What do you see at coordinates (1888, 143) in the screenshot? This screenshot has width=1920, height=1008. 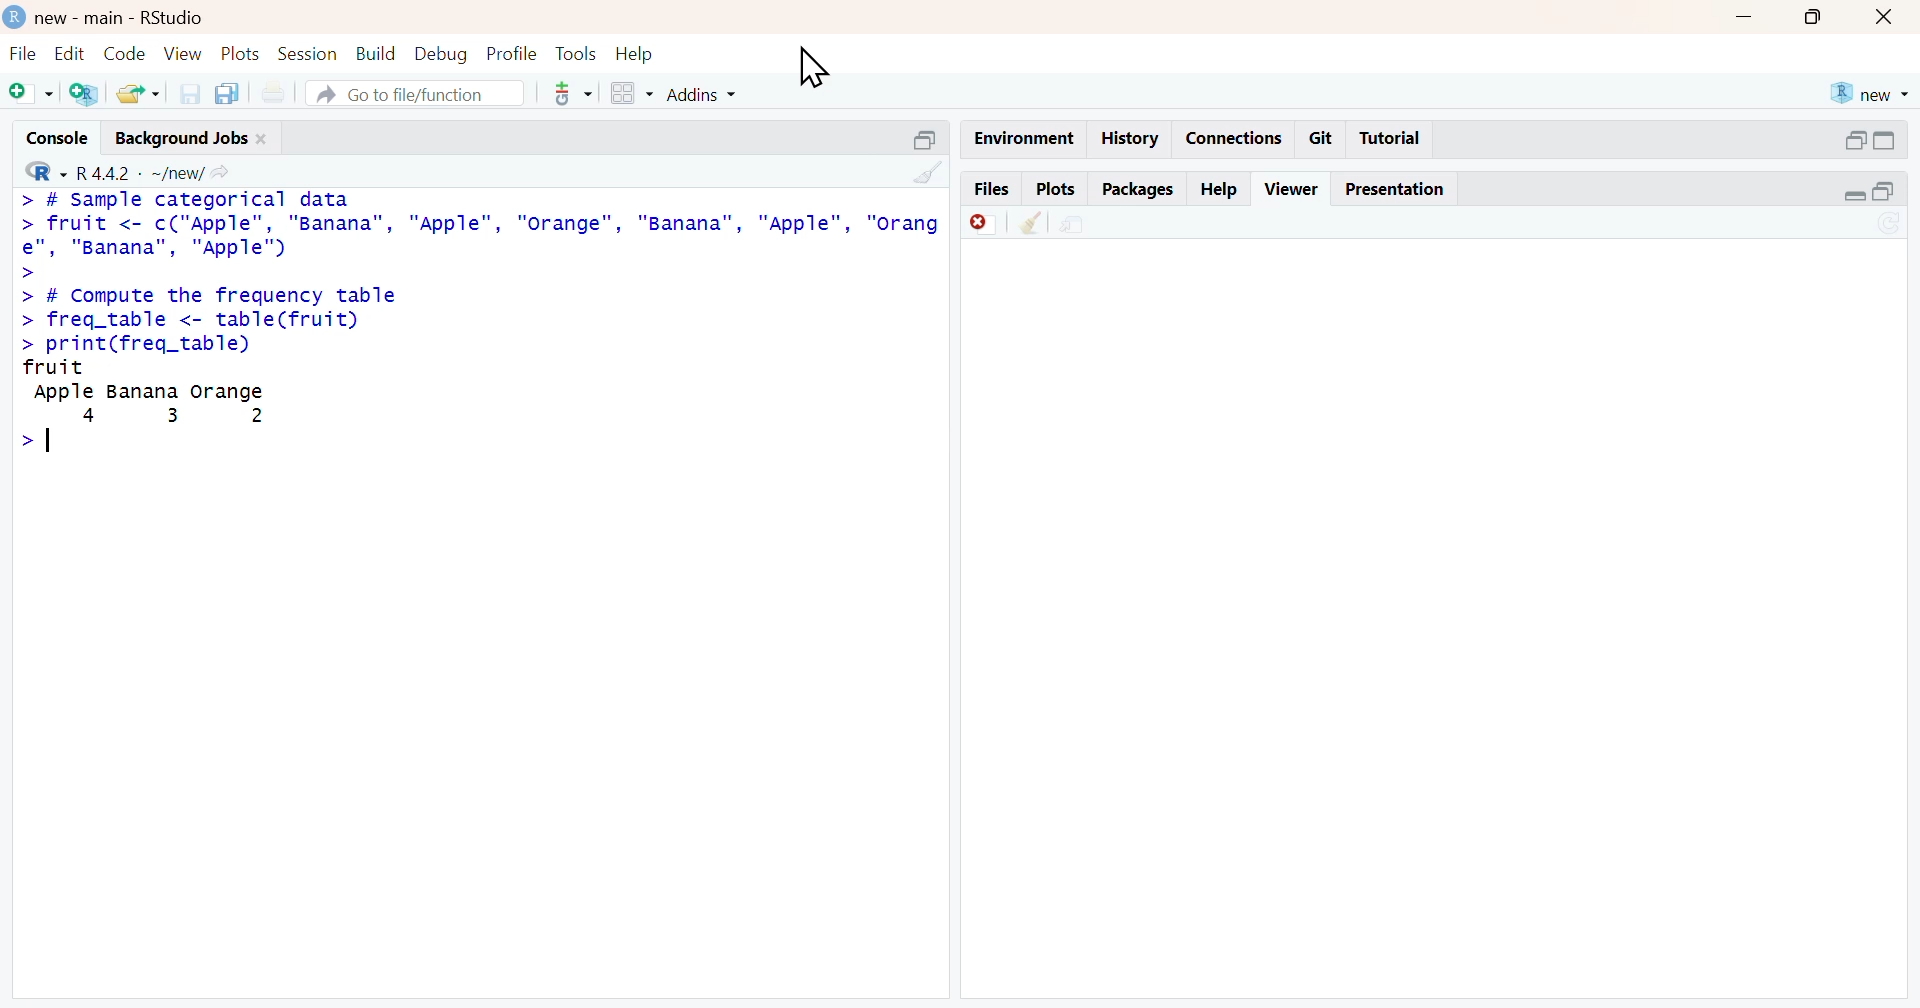 I see `collapse` at bounding box center [1888, 143].